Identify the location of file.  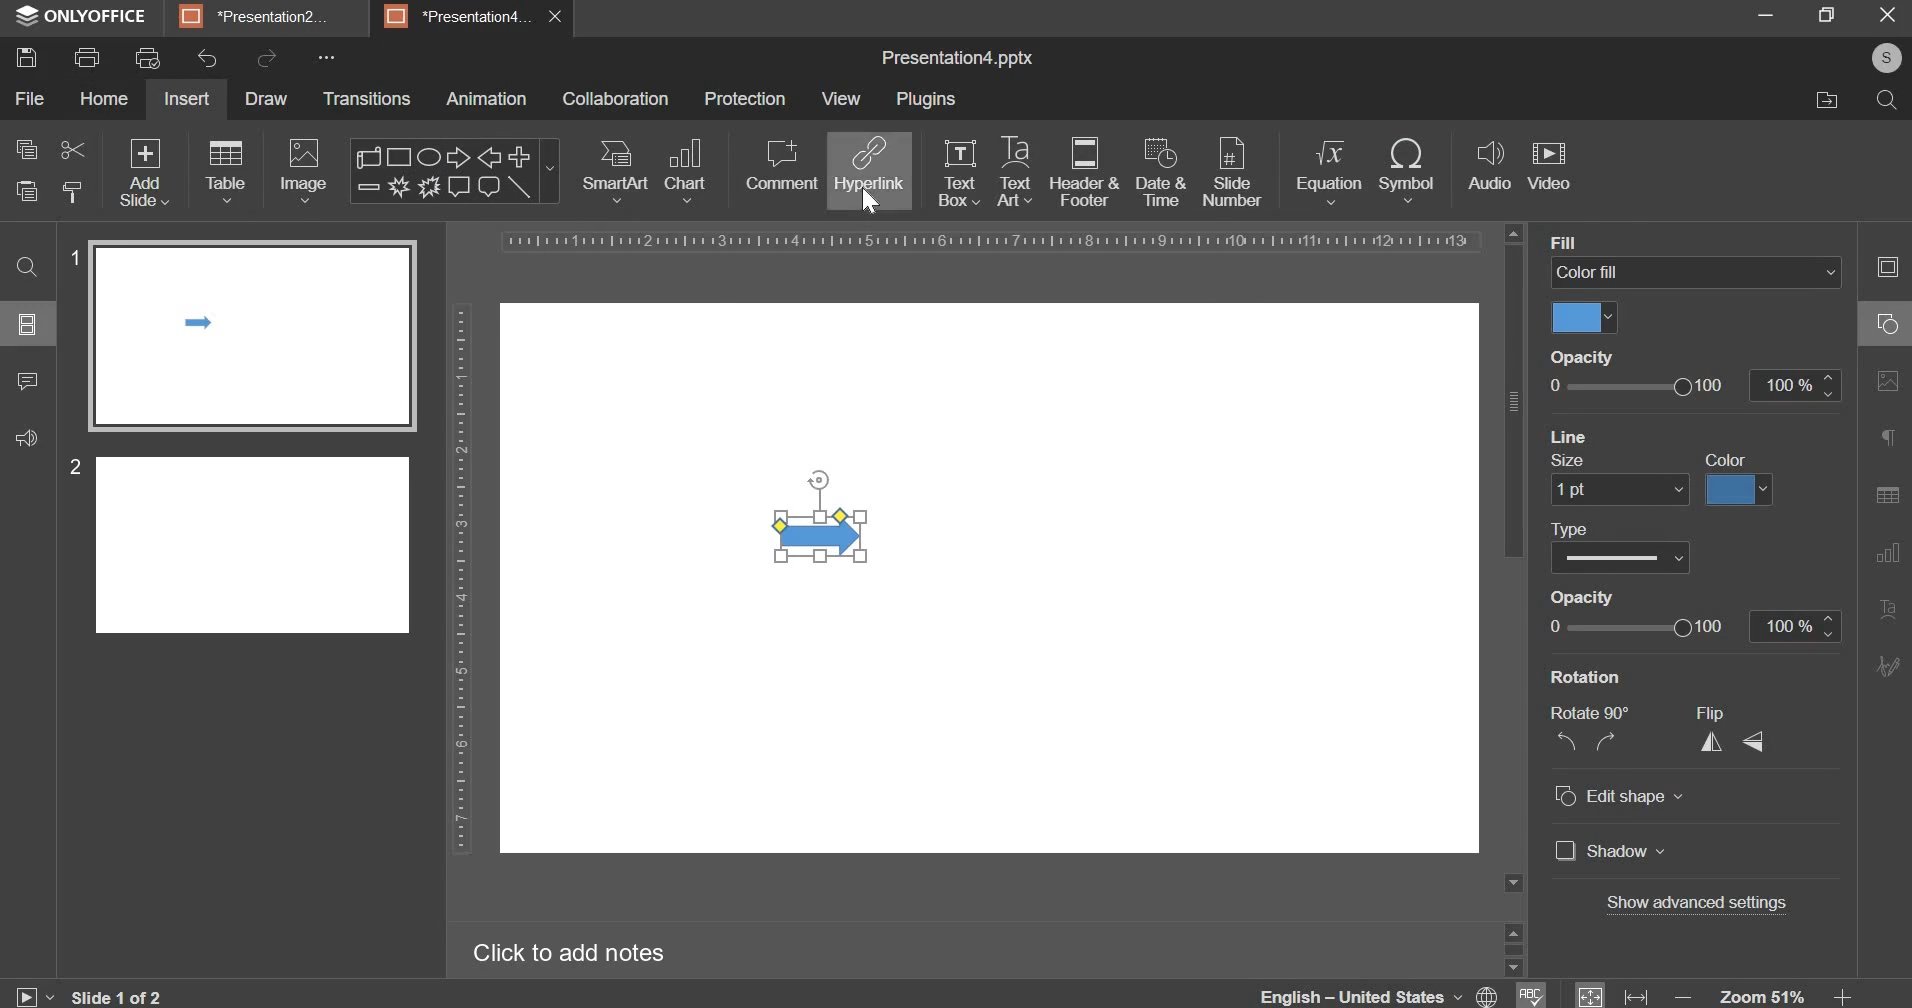
(31, 99).